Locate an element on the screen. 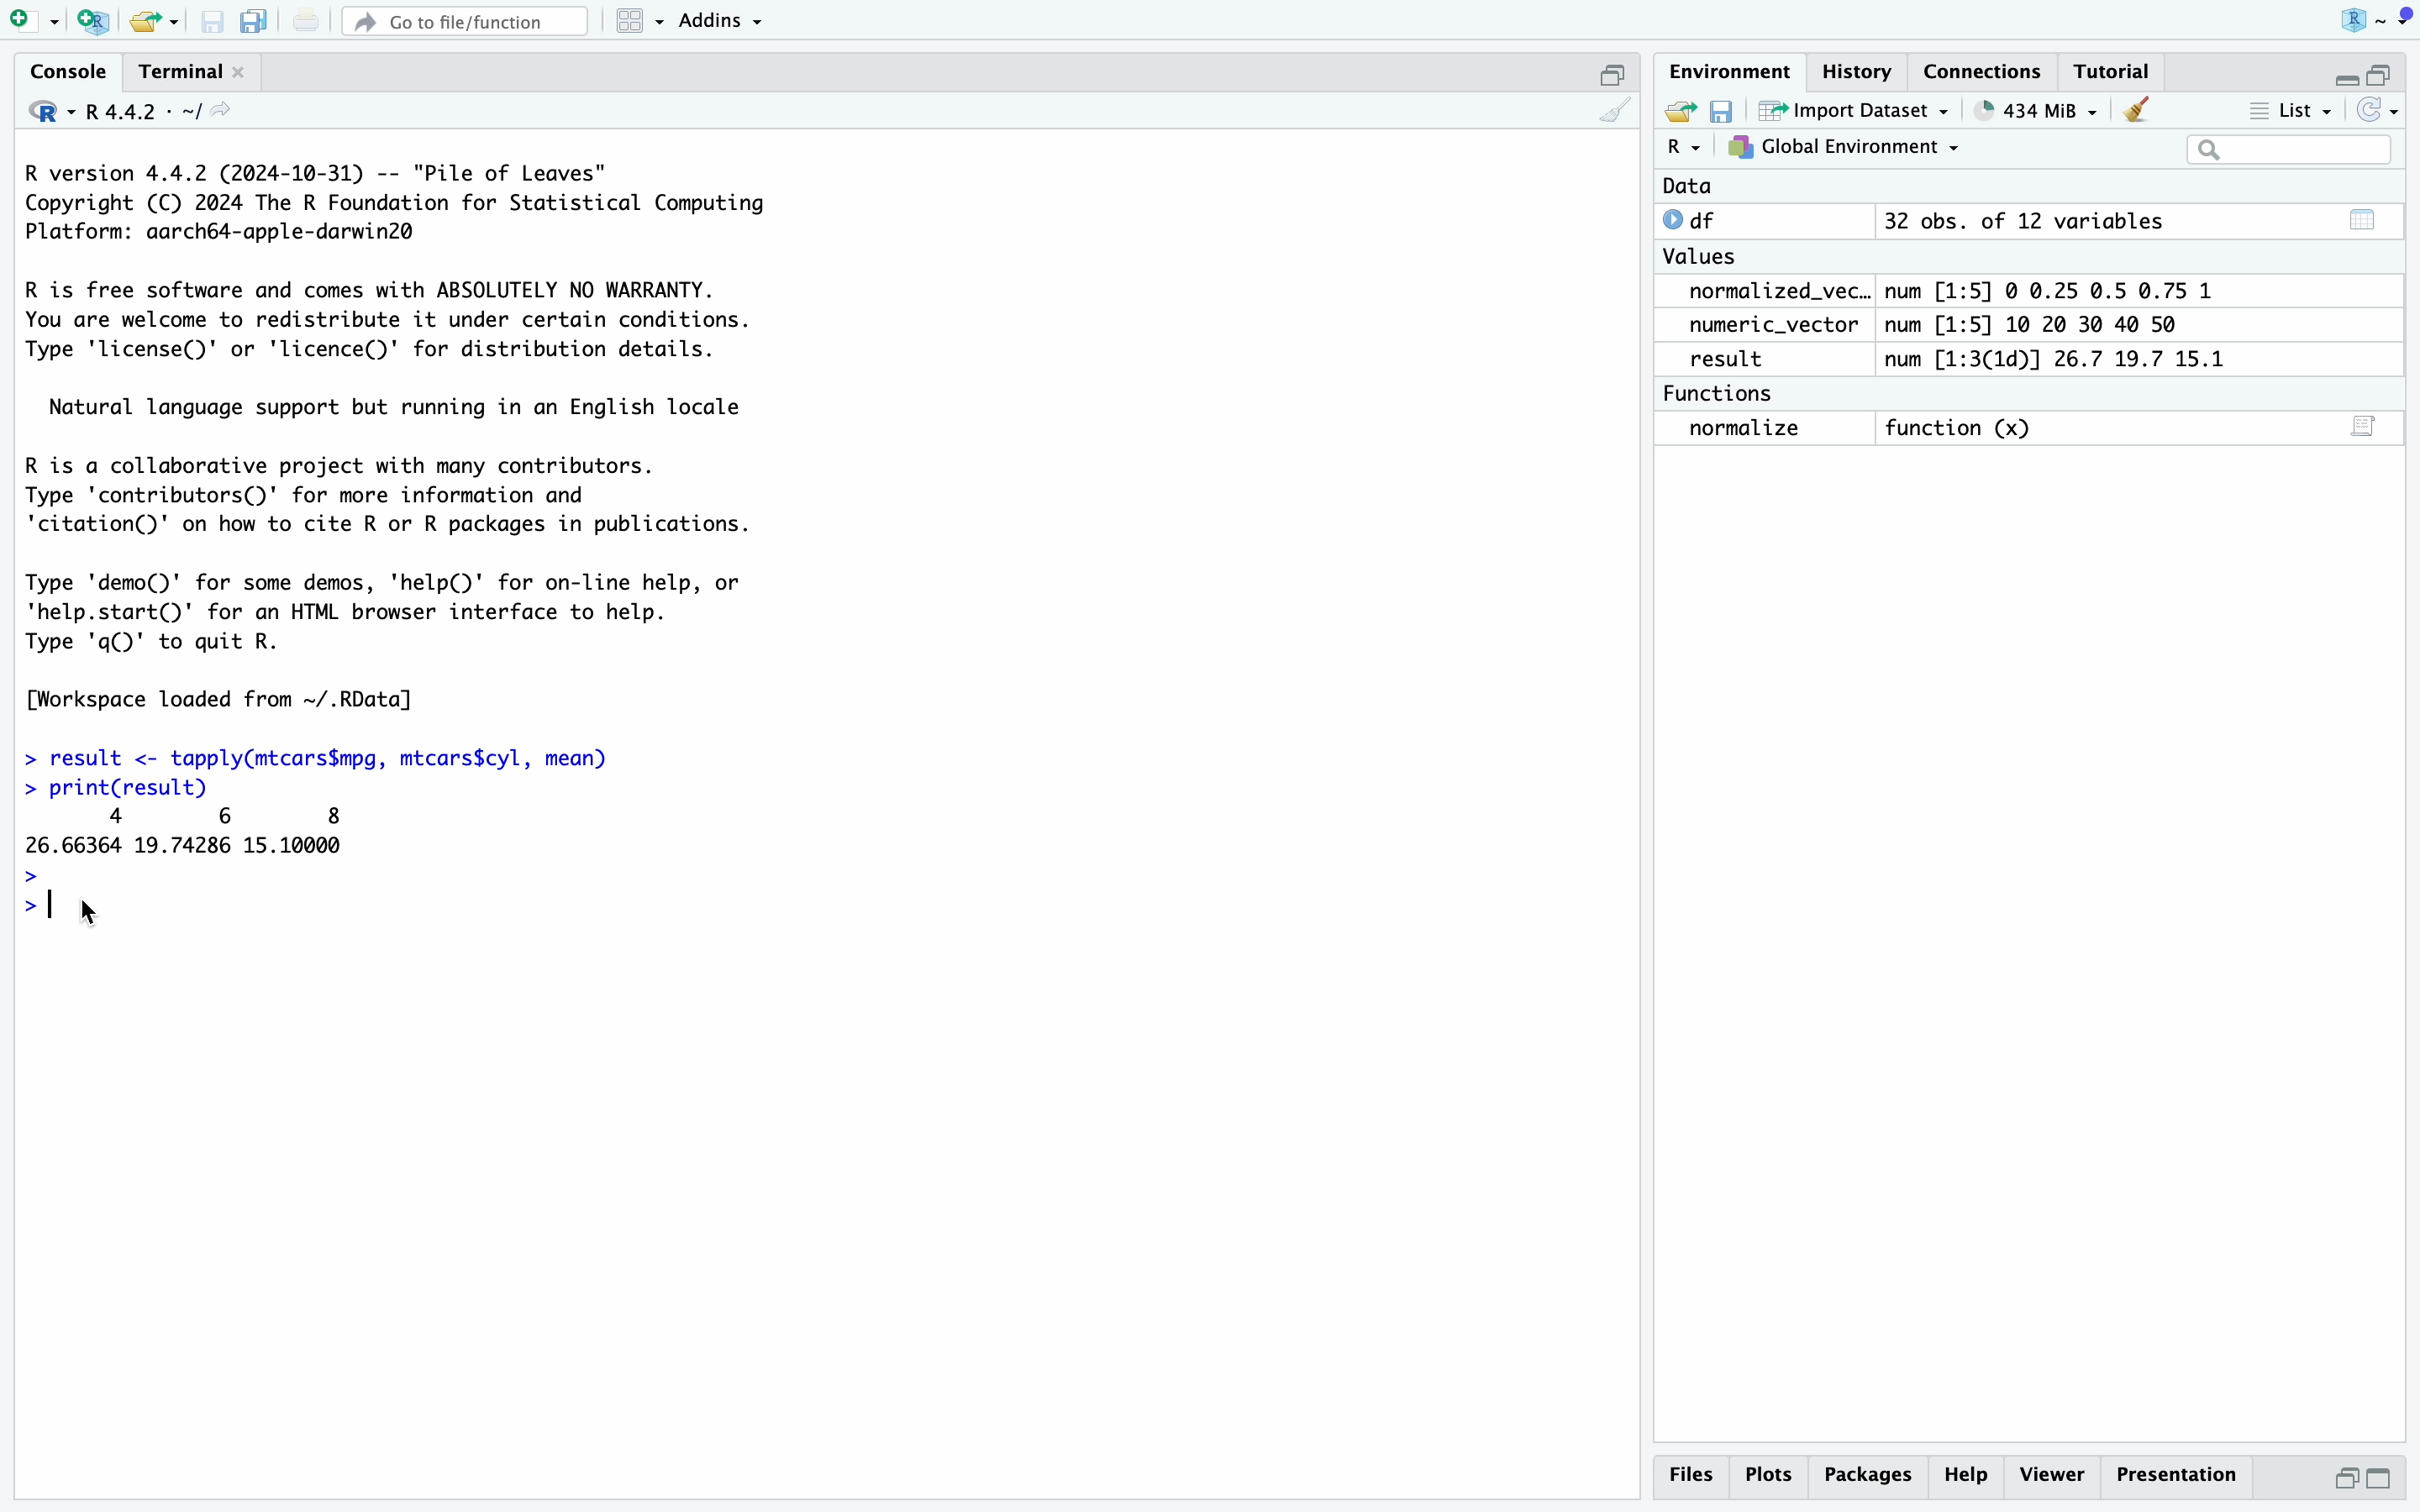 This screenshot has height=1512, width=2420. R version 4.4.2 (2024-10-31) -- "Pile of Leaves"
Copyright (C) 2024 The R Foundation for Statistical Computing
Platform: aarch64-apple-darwin2@
R is free software and comes with ABSOLUTELY NO WARRANTY.
You are welcome to redistribute it under certain conditions.
Type 'license()' or 'licence()' for distribution details.

Natural language support but running in an English locale
R is a collaborative project with many contributors.
Type 'contributors()' for more information and
'citation()' on how to cite R or R packages in publications.
Type 'demo()' for some demos, 'help(D' for on-line help, or
'help.start()' for an HTML browser interface to help.
Type 'q()' to quit R.
[Workspace loaded from ~/.RData]
> result <- tapply(mtcars$mpg, mtcars$cyl, mean)
> print(result)

4 6 8

26.66364 19.74286 15.10000
>
> | rx is located at coordinates (828, 816).